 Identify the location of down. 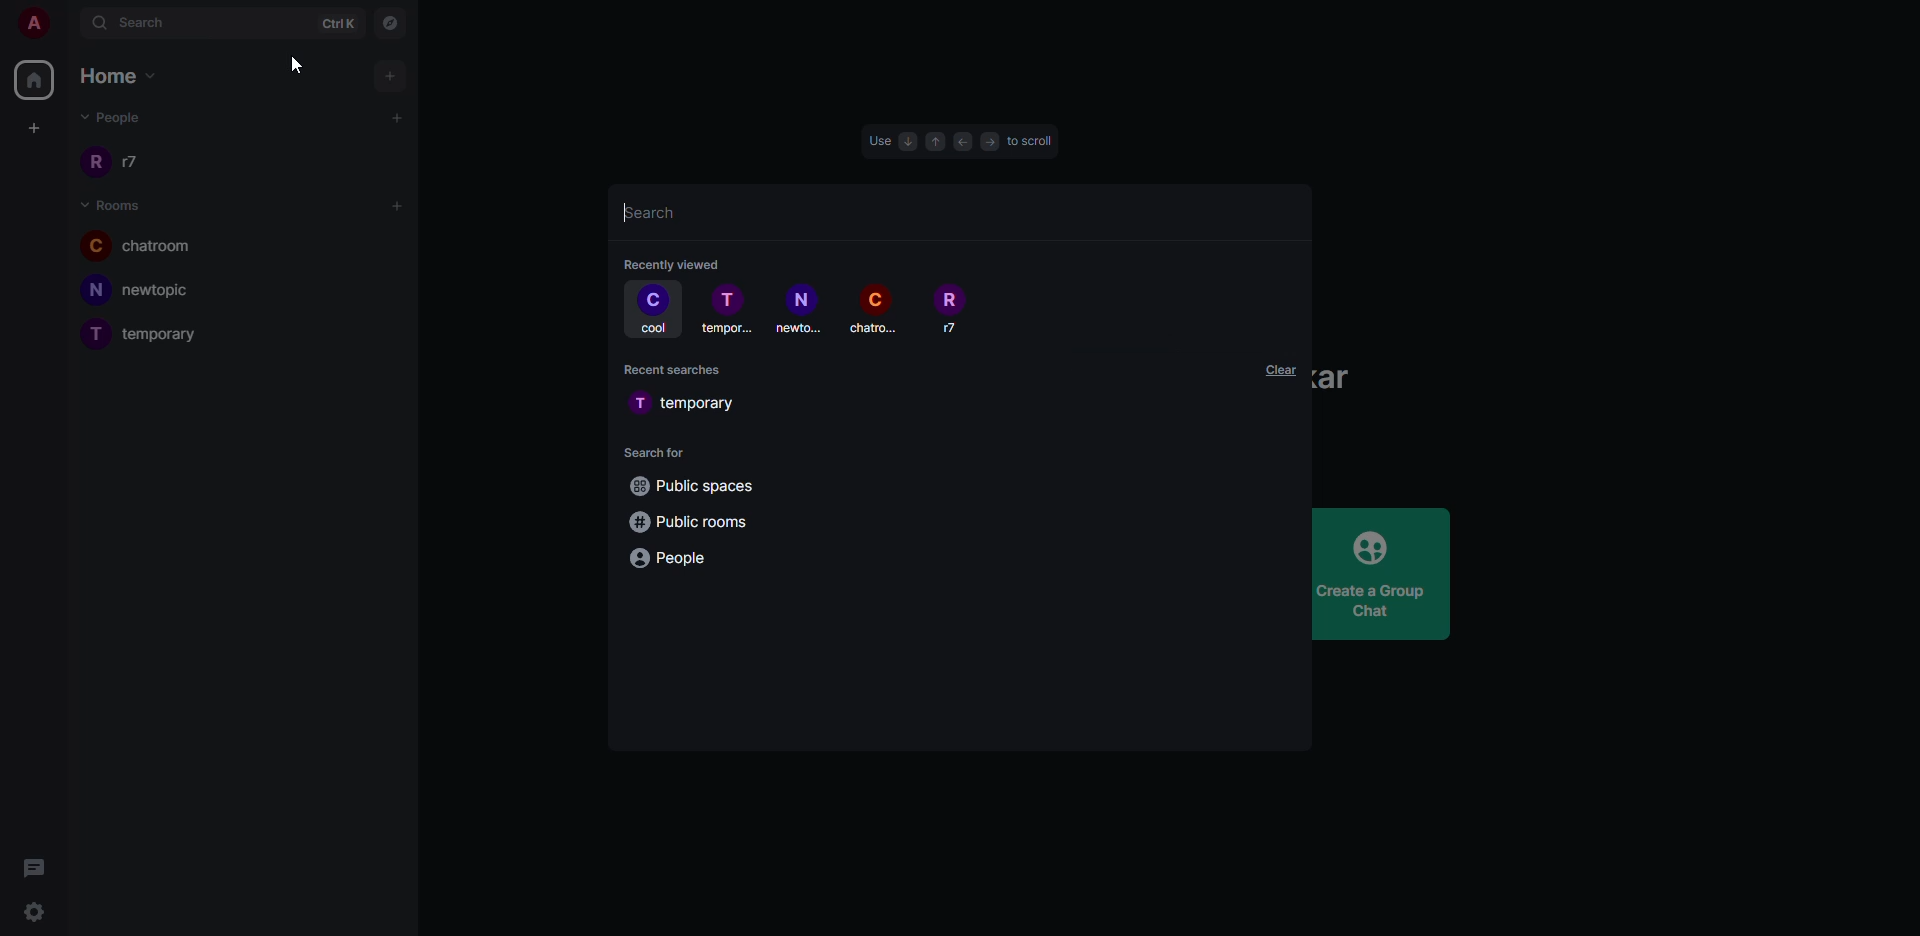
(905, 142).